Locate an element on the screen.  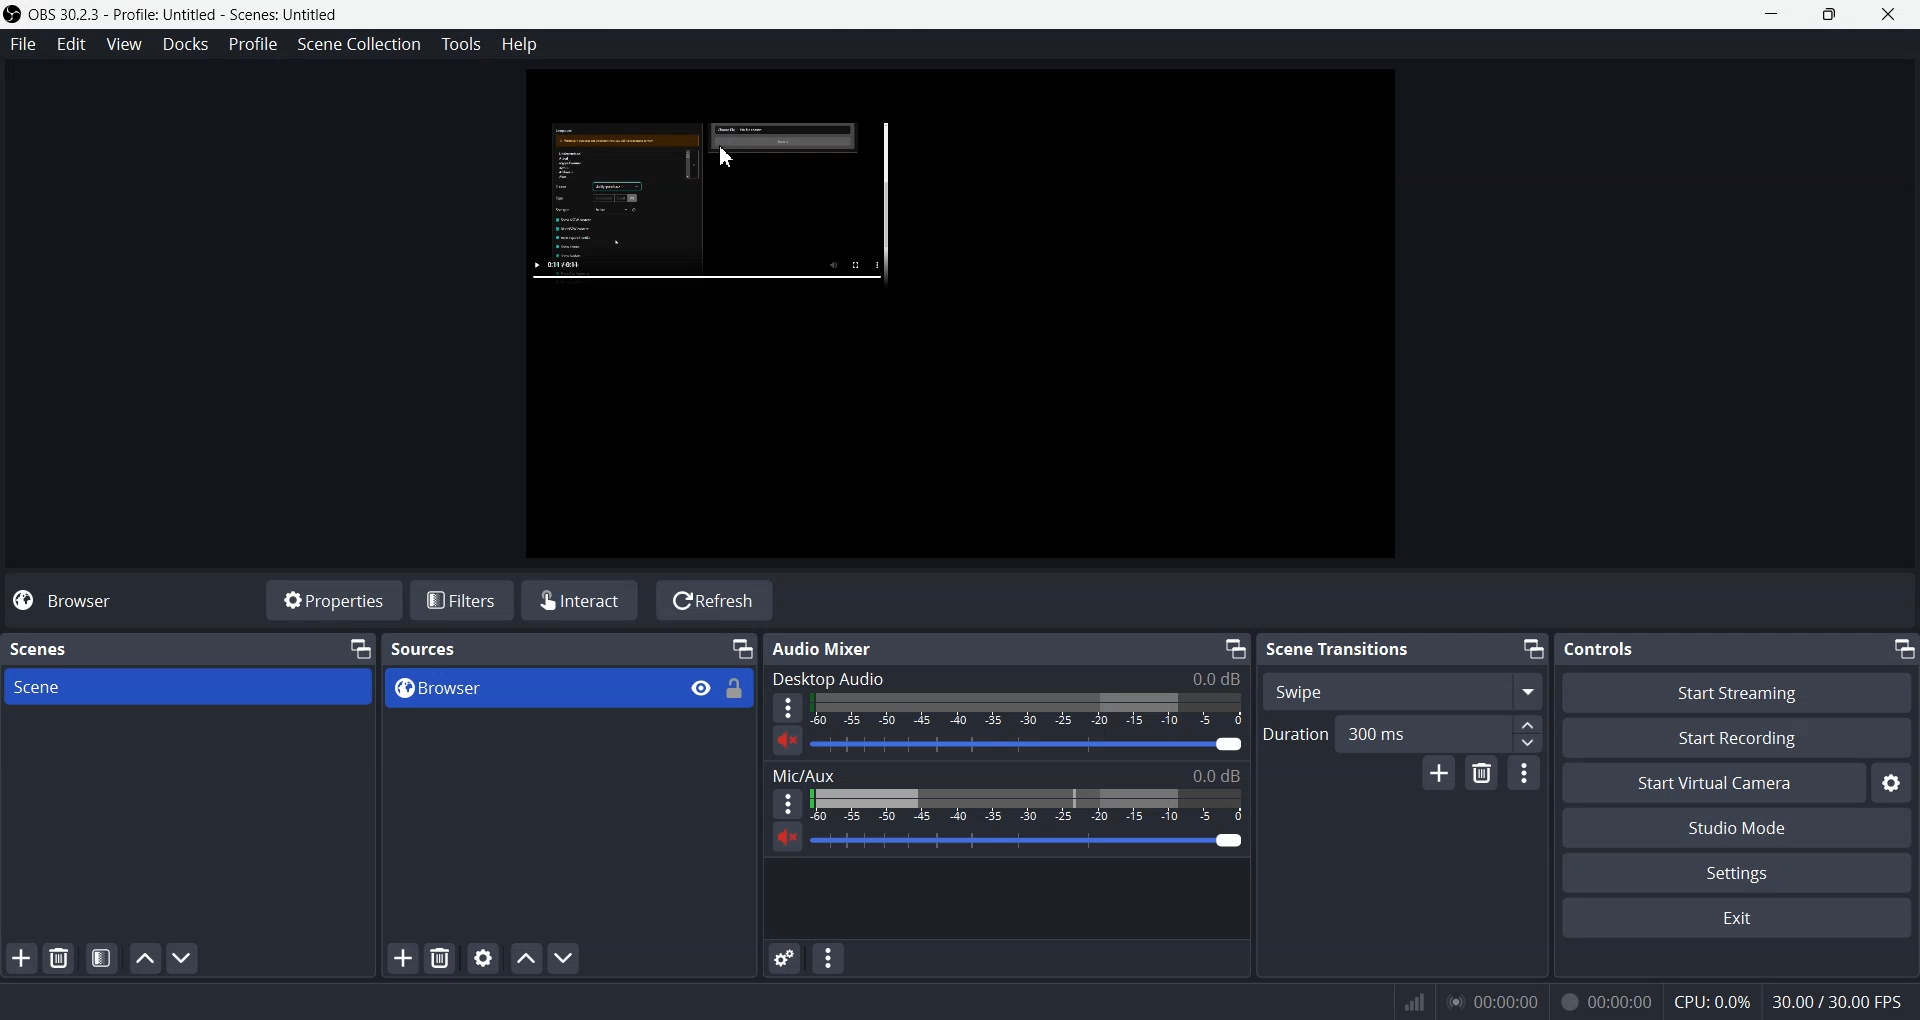
00:00:00 is located at coordinates (1493, 1000).